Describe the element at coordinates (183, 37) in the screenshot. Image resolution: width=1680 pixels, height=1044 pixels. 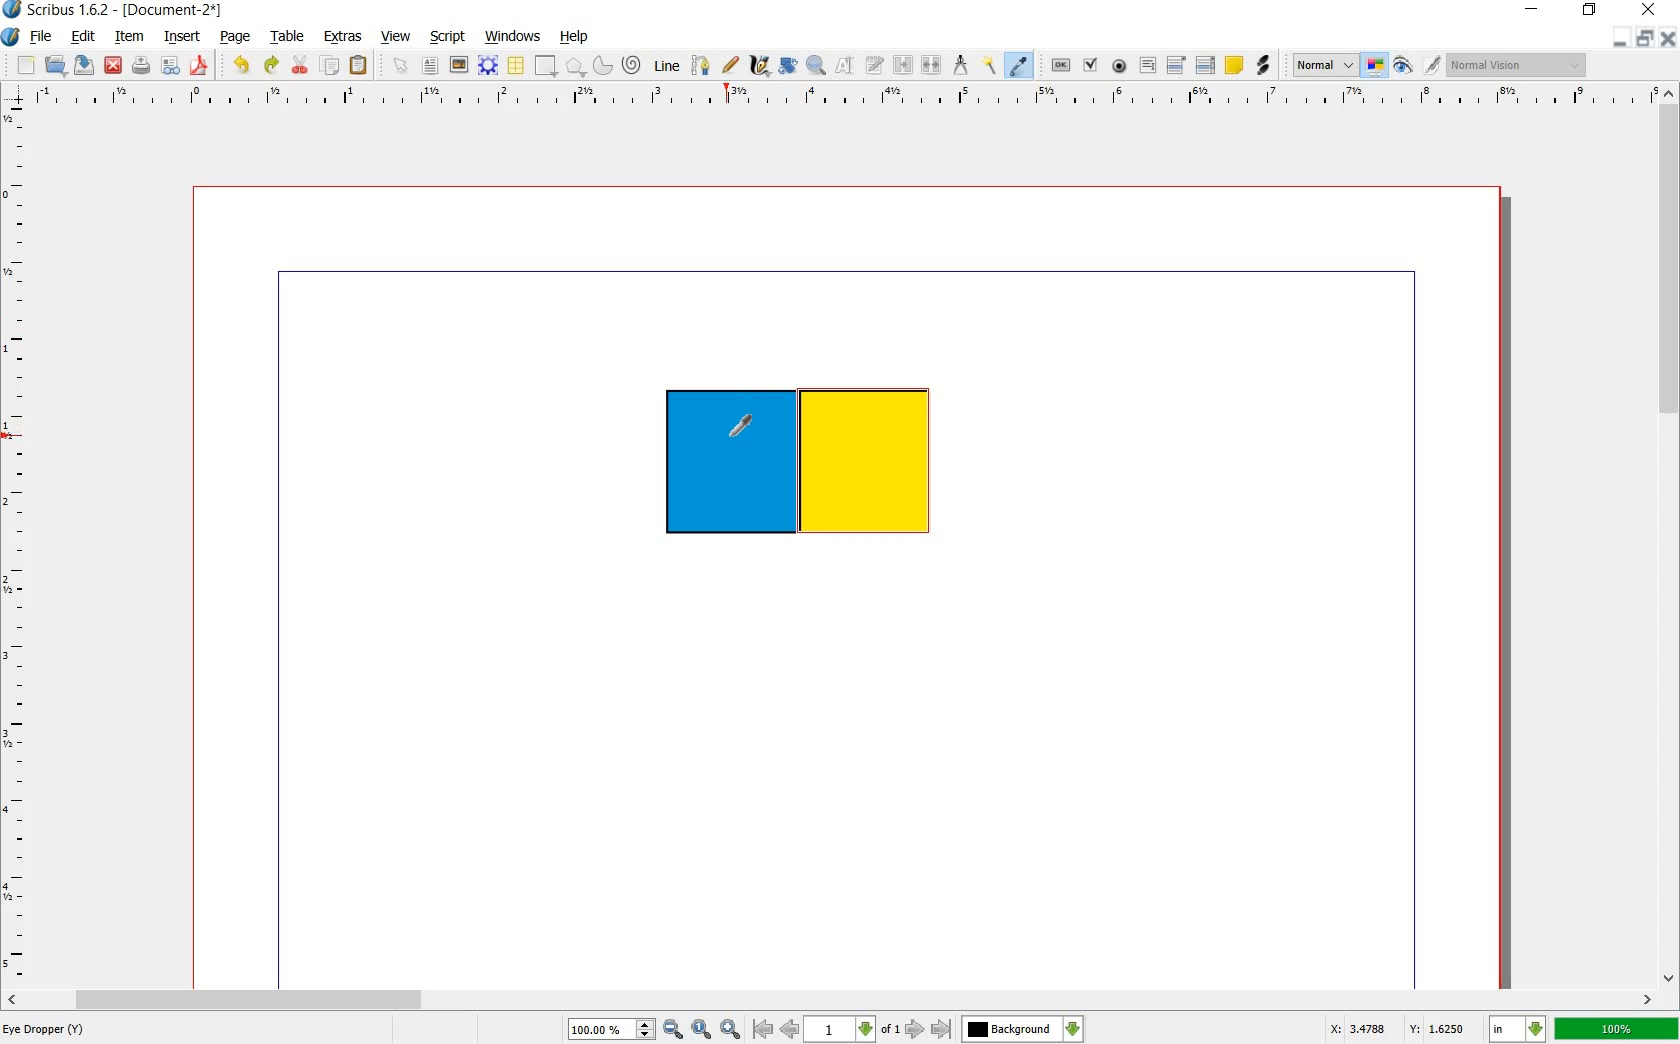
I see `insert` at that location.